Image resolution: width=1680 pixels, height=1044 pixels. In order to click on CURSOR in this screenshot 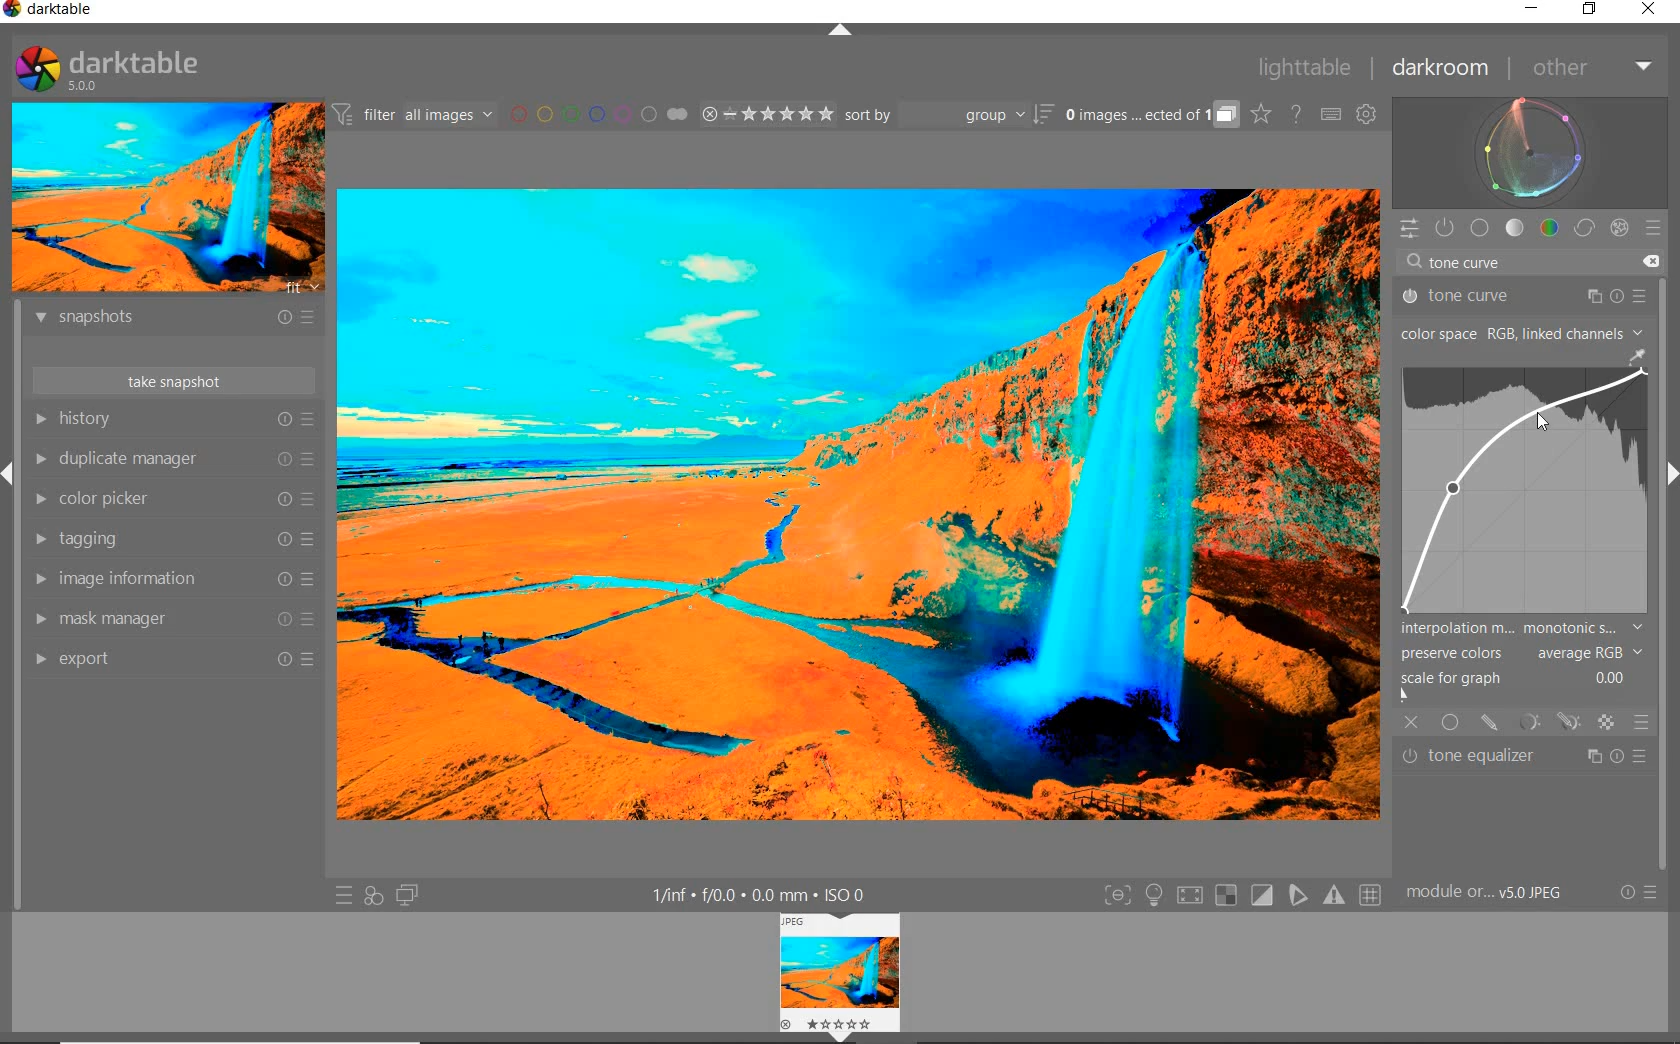, I will do `click(1454, 491)`.